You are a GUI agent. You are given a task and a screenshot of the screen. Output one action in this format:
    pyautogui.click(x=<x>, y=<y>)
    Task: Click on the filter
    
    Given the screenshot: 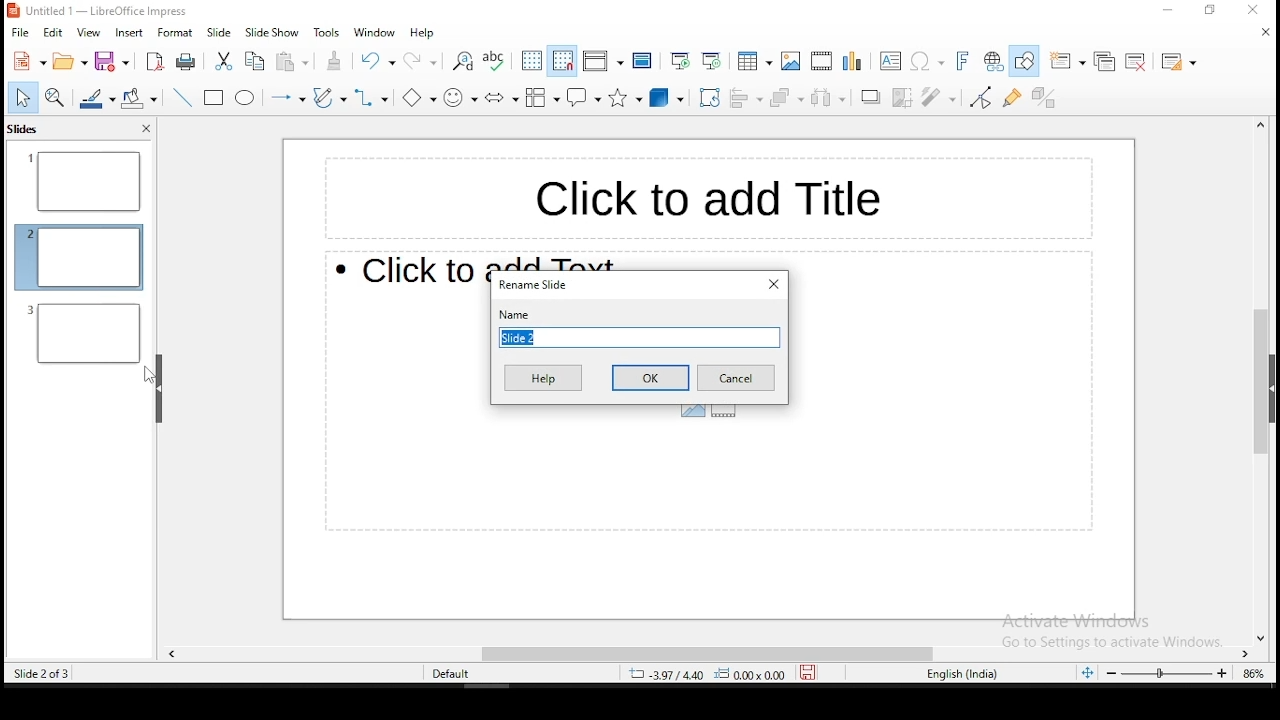 What is the action you would take?
    pyautogui.click(x=934, y=94)
    